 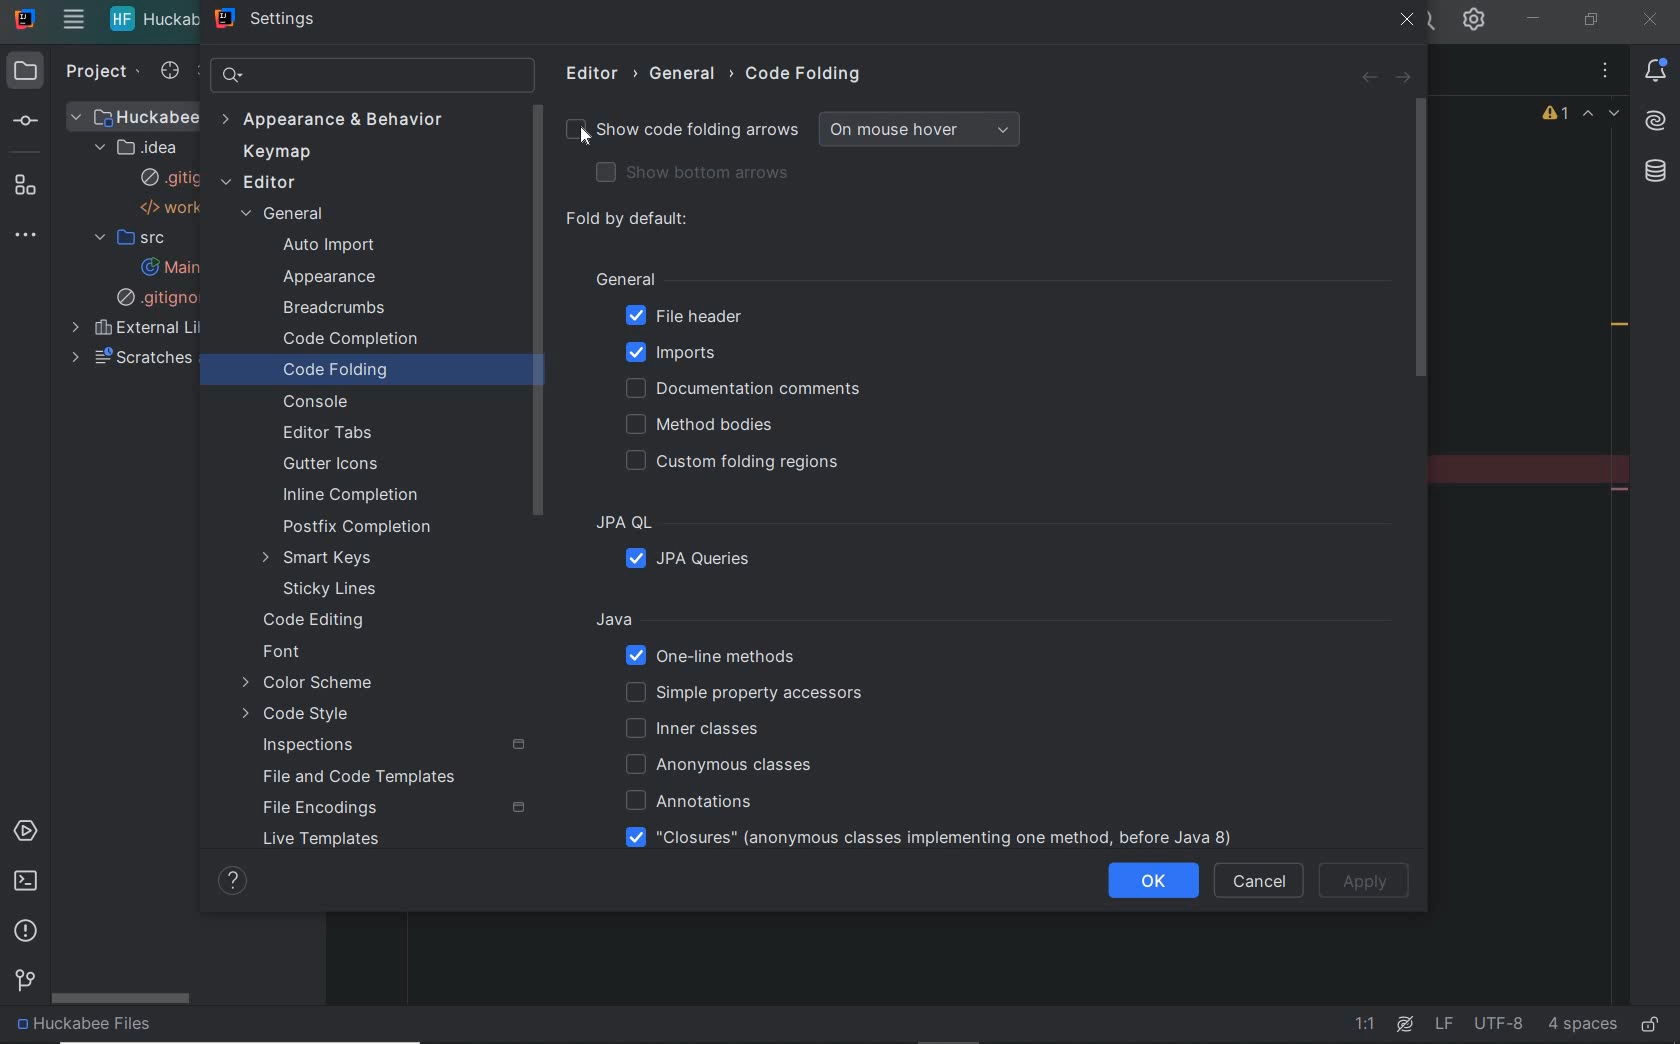 What do you see at coordinates (30, 831) in the screenshot?
I see `services` at bounding box center [30, 831].